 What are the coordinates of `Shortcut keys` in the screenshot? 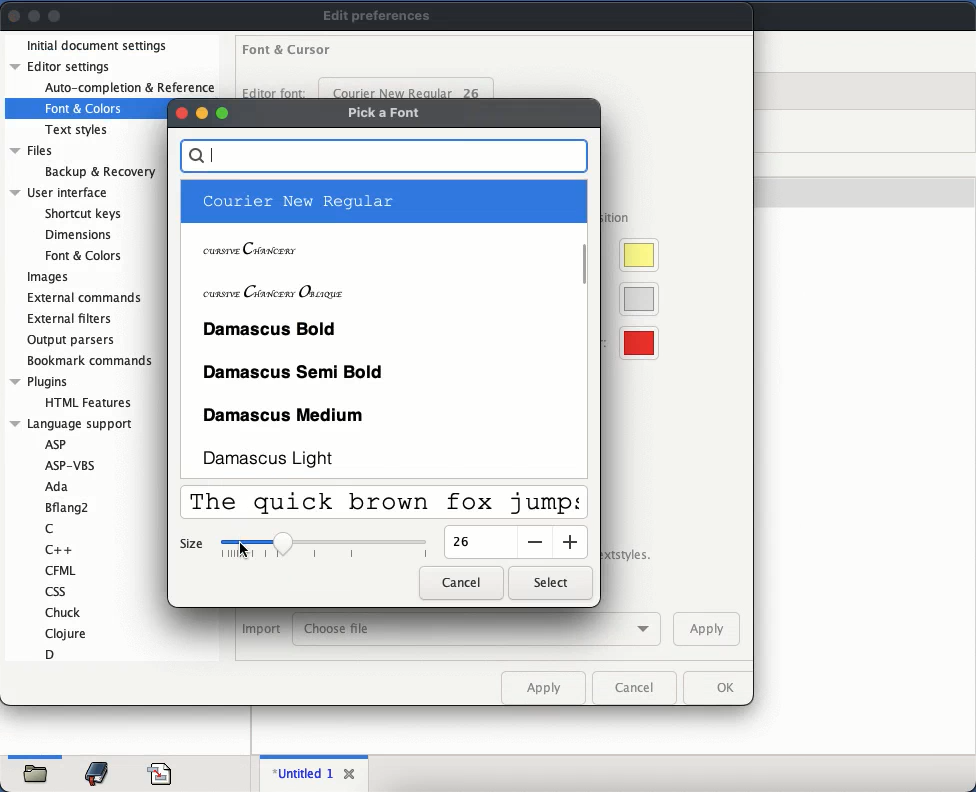 It's located at (82, 212).